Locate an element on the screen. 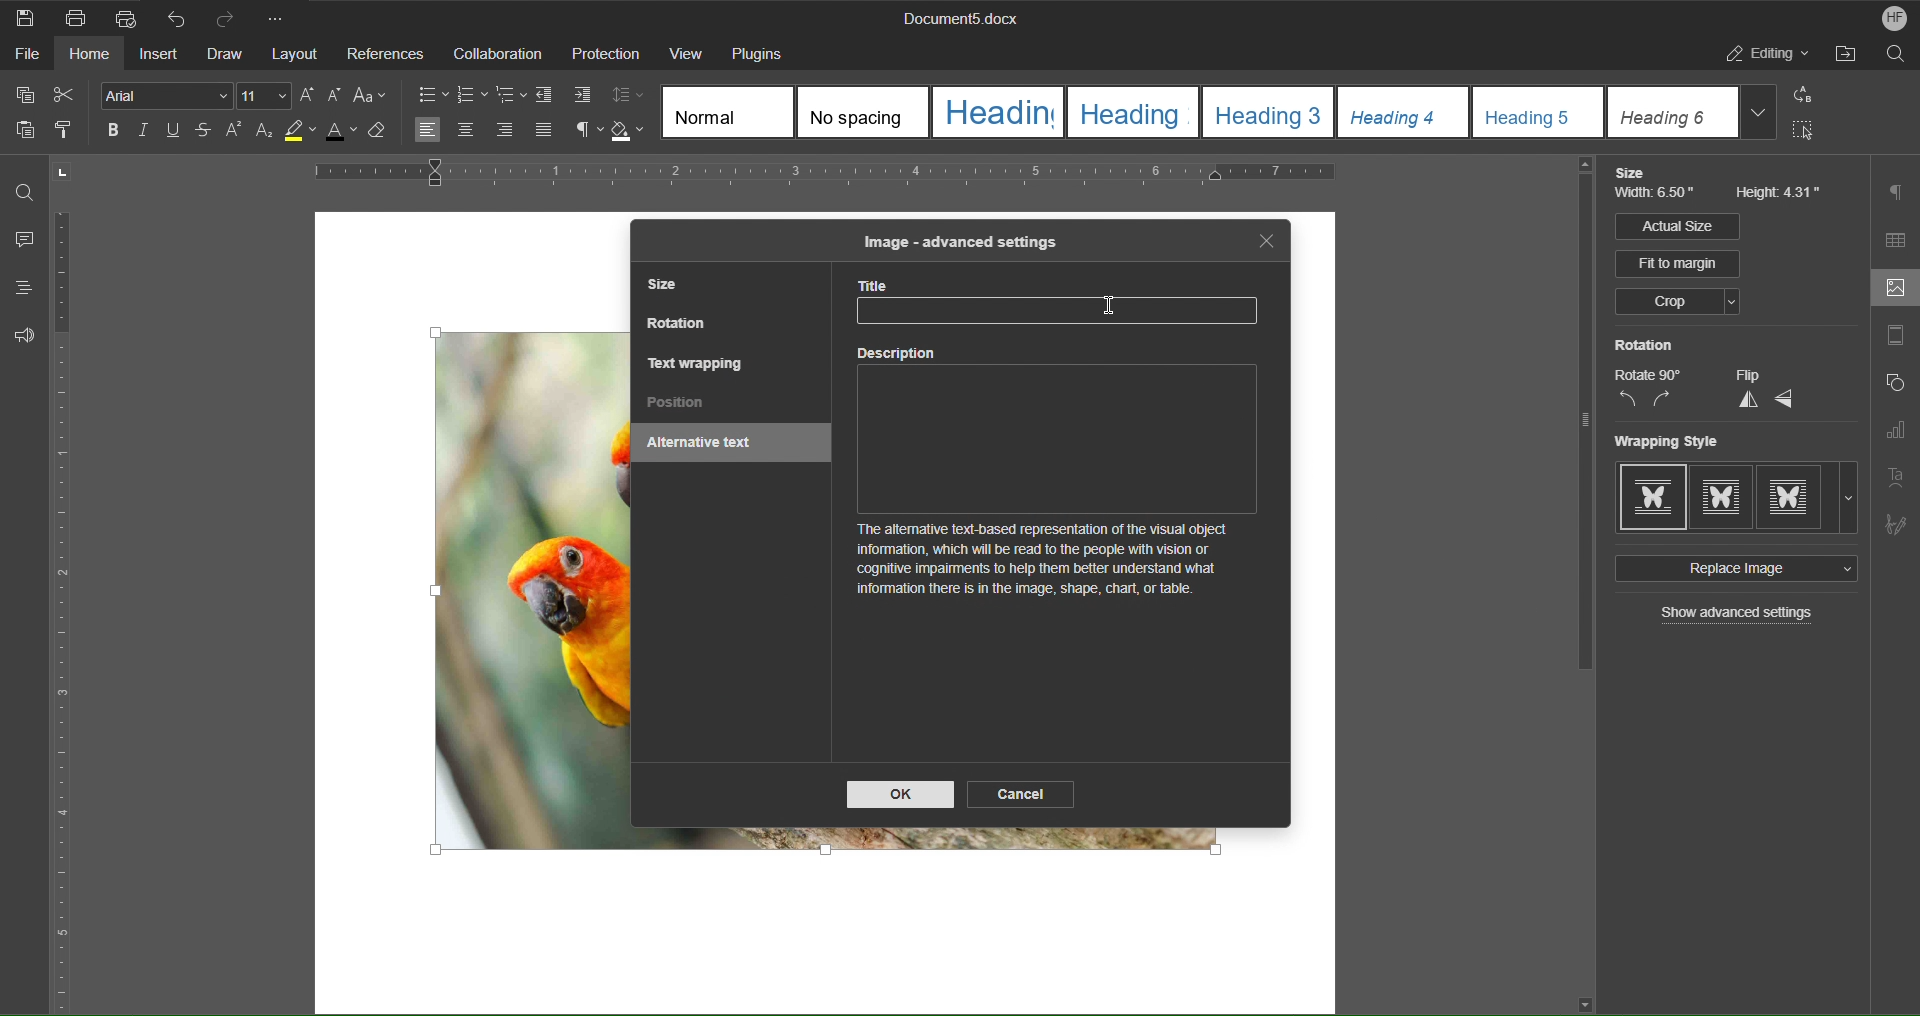 This screenshot has height=1016, width=1920. Rotation is located at coordinates (679, 326).